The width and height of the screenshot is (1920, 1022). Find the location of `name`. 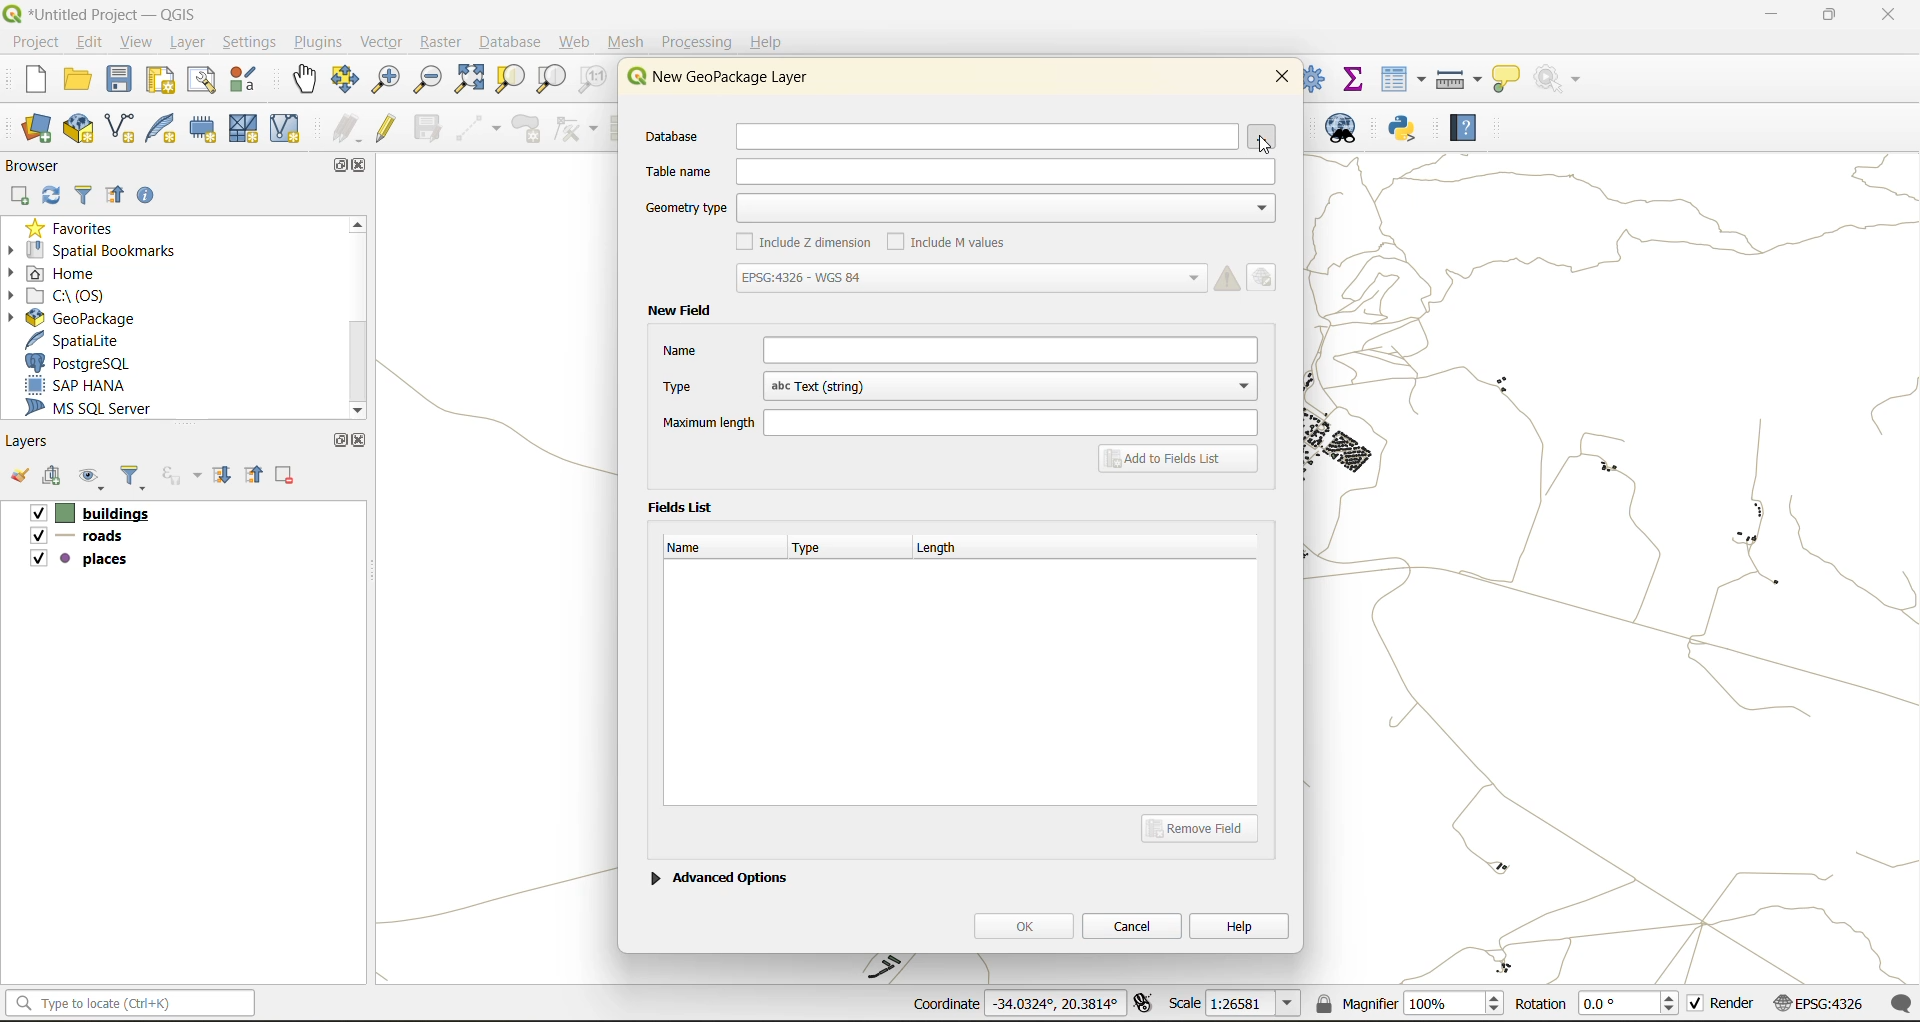

name is located at coordinates (959, 350).